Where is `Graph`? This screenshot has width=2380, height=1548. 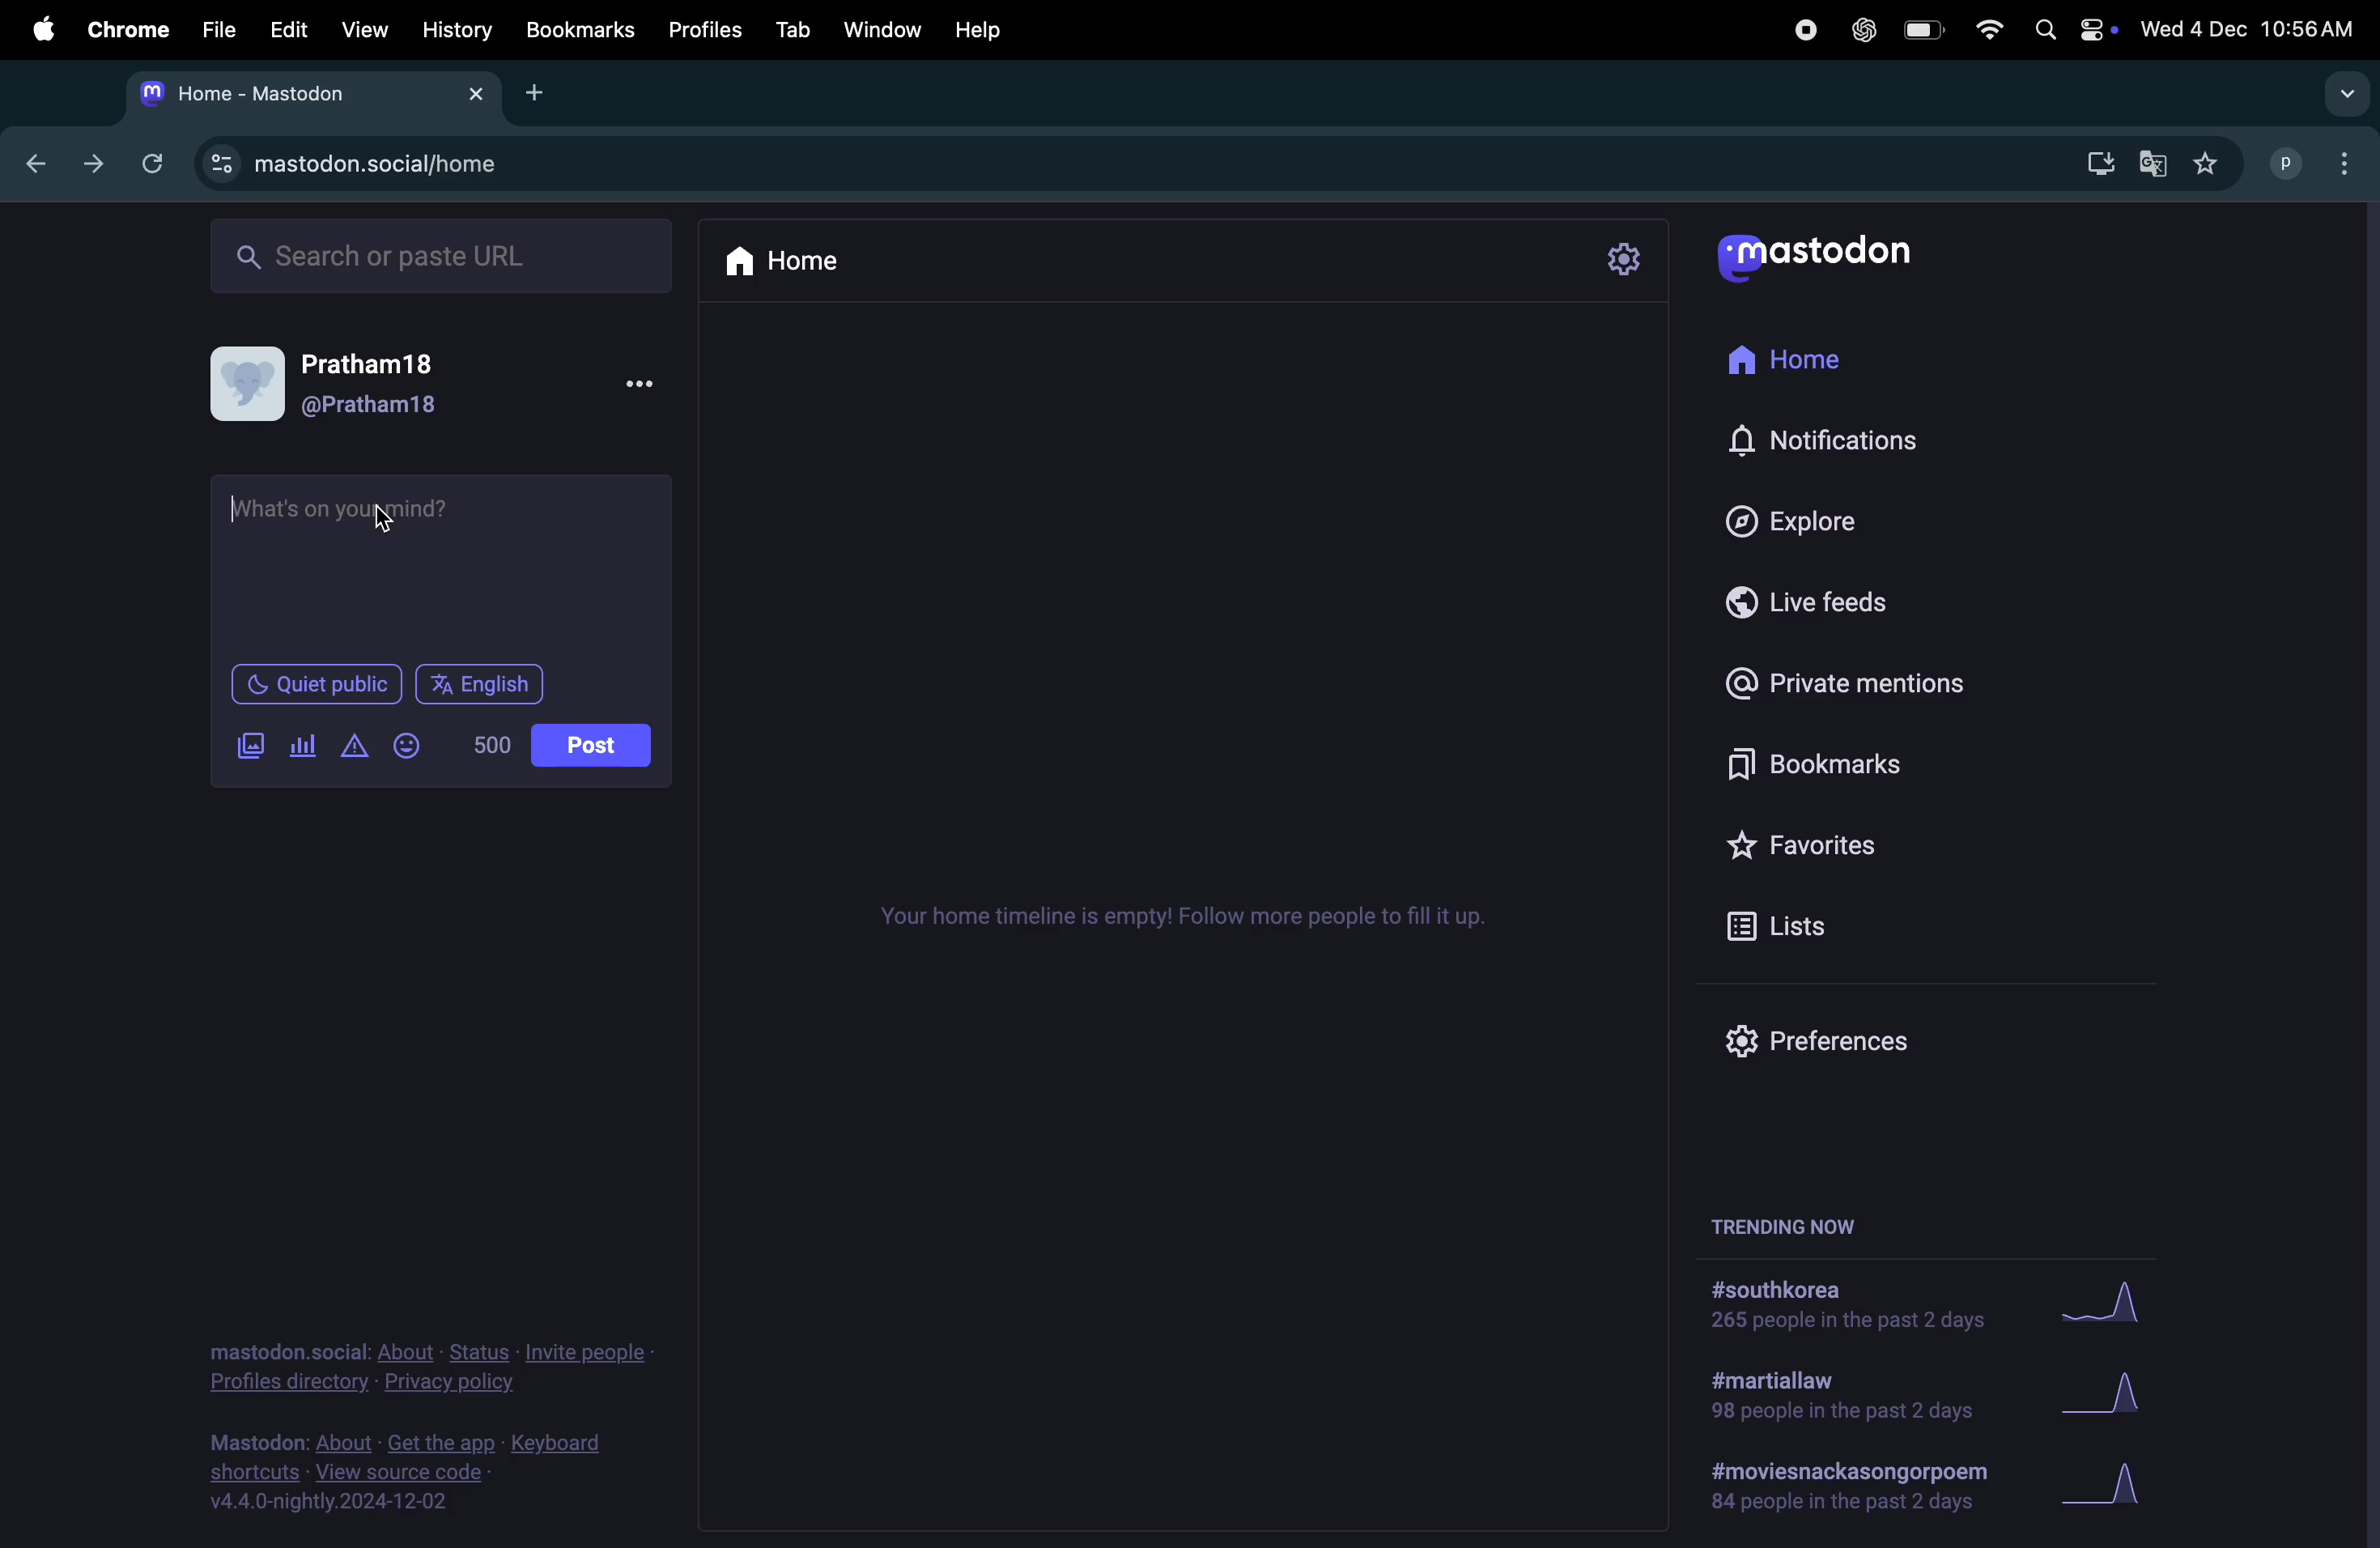 Graph is located at coordinates (2125, 1487).